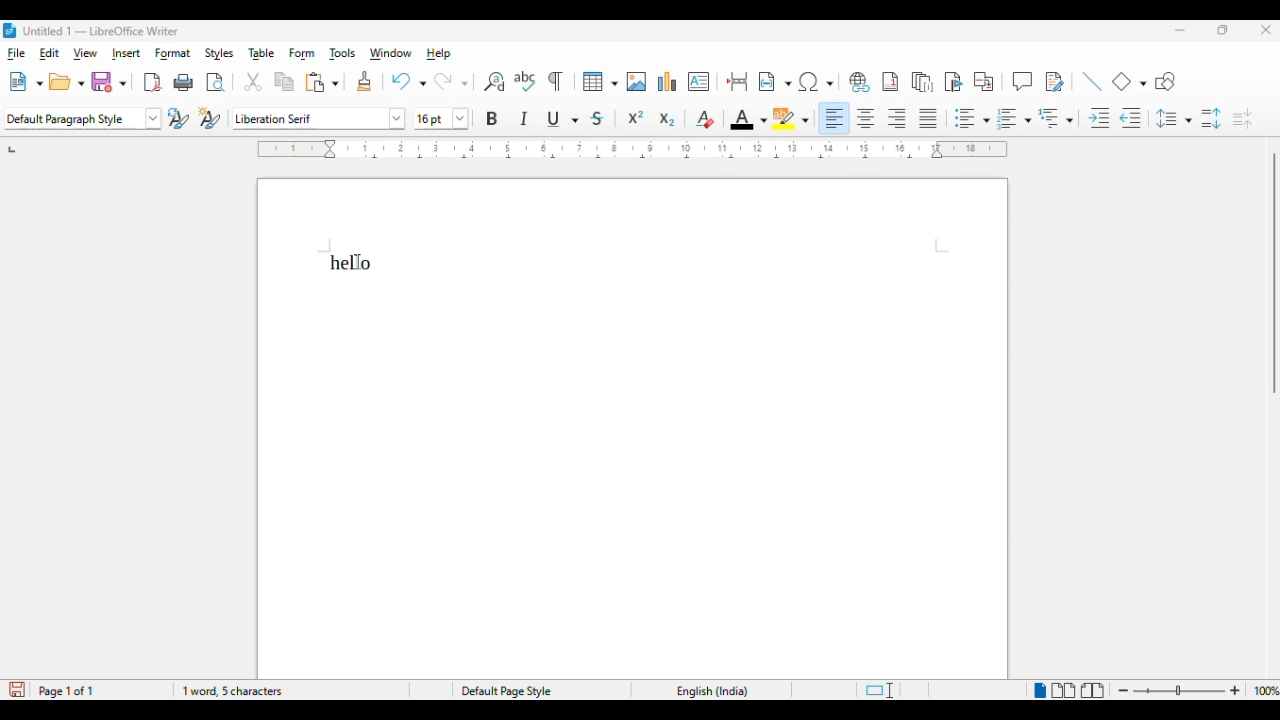 Image resolution: width=1280 pixels, height=720 pixels. What do you see at coordinates (1179, 30) in the screenshot?
I see `minimize` at bounding box center [1179, 30].